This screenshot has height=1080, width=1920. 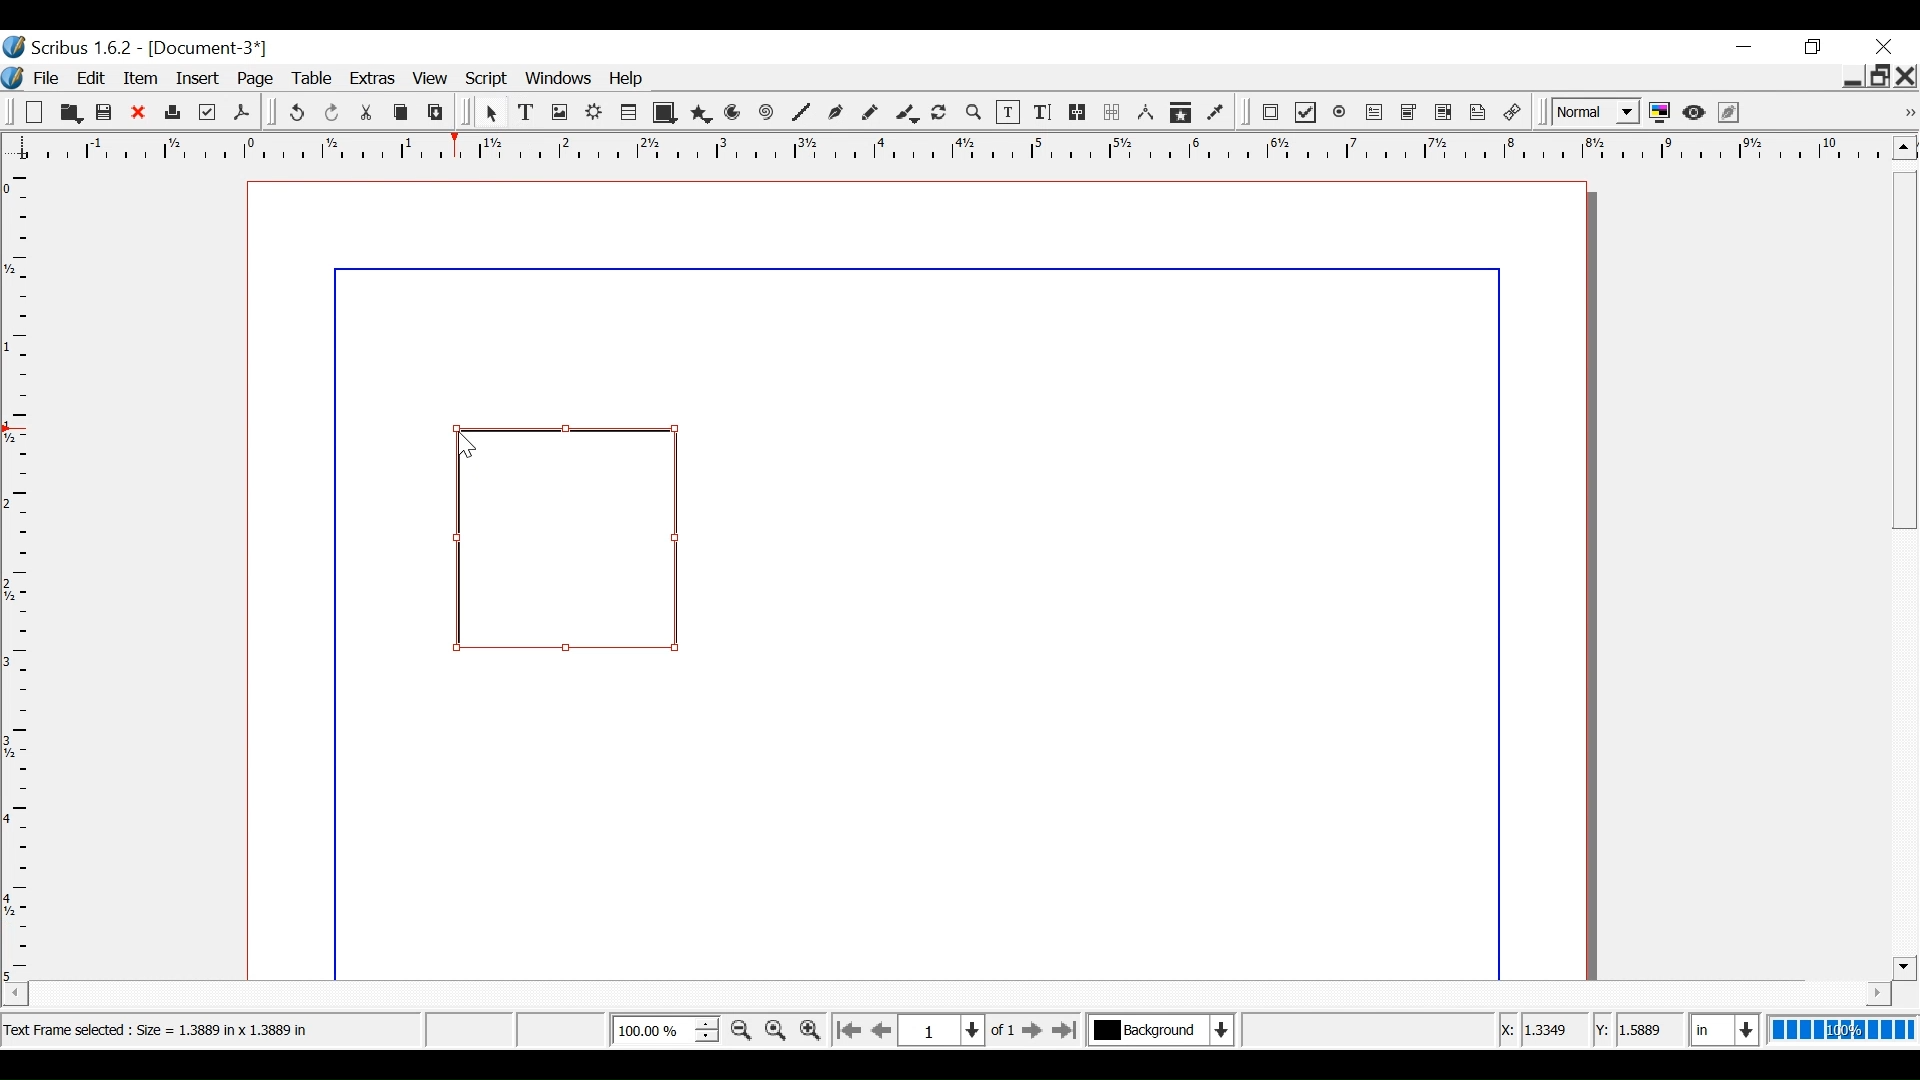 What do you see at coordinates (431, 78) in the screenshot?
I see `View` at bounding box center [431, 78].